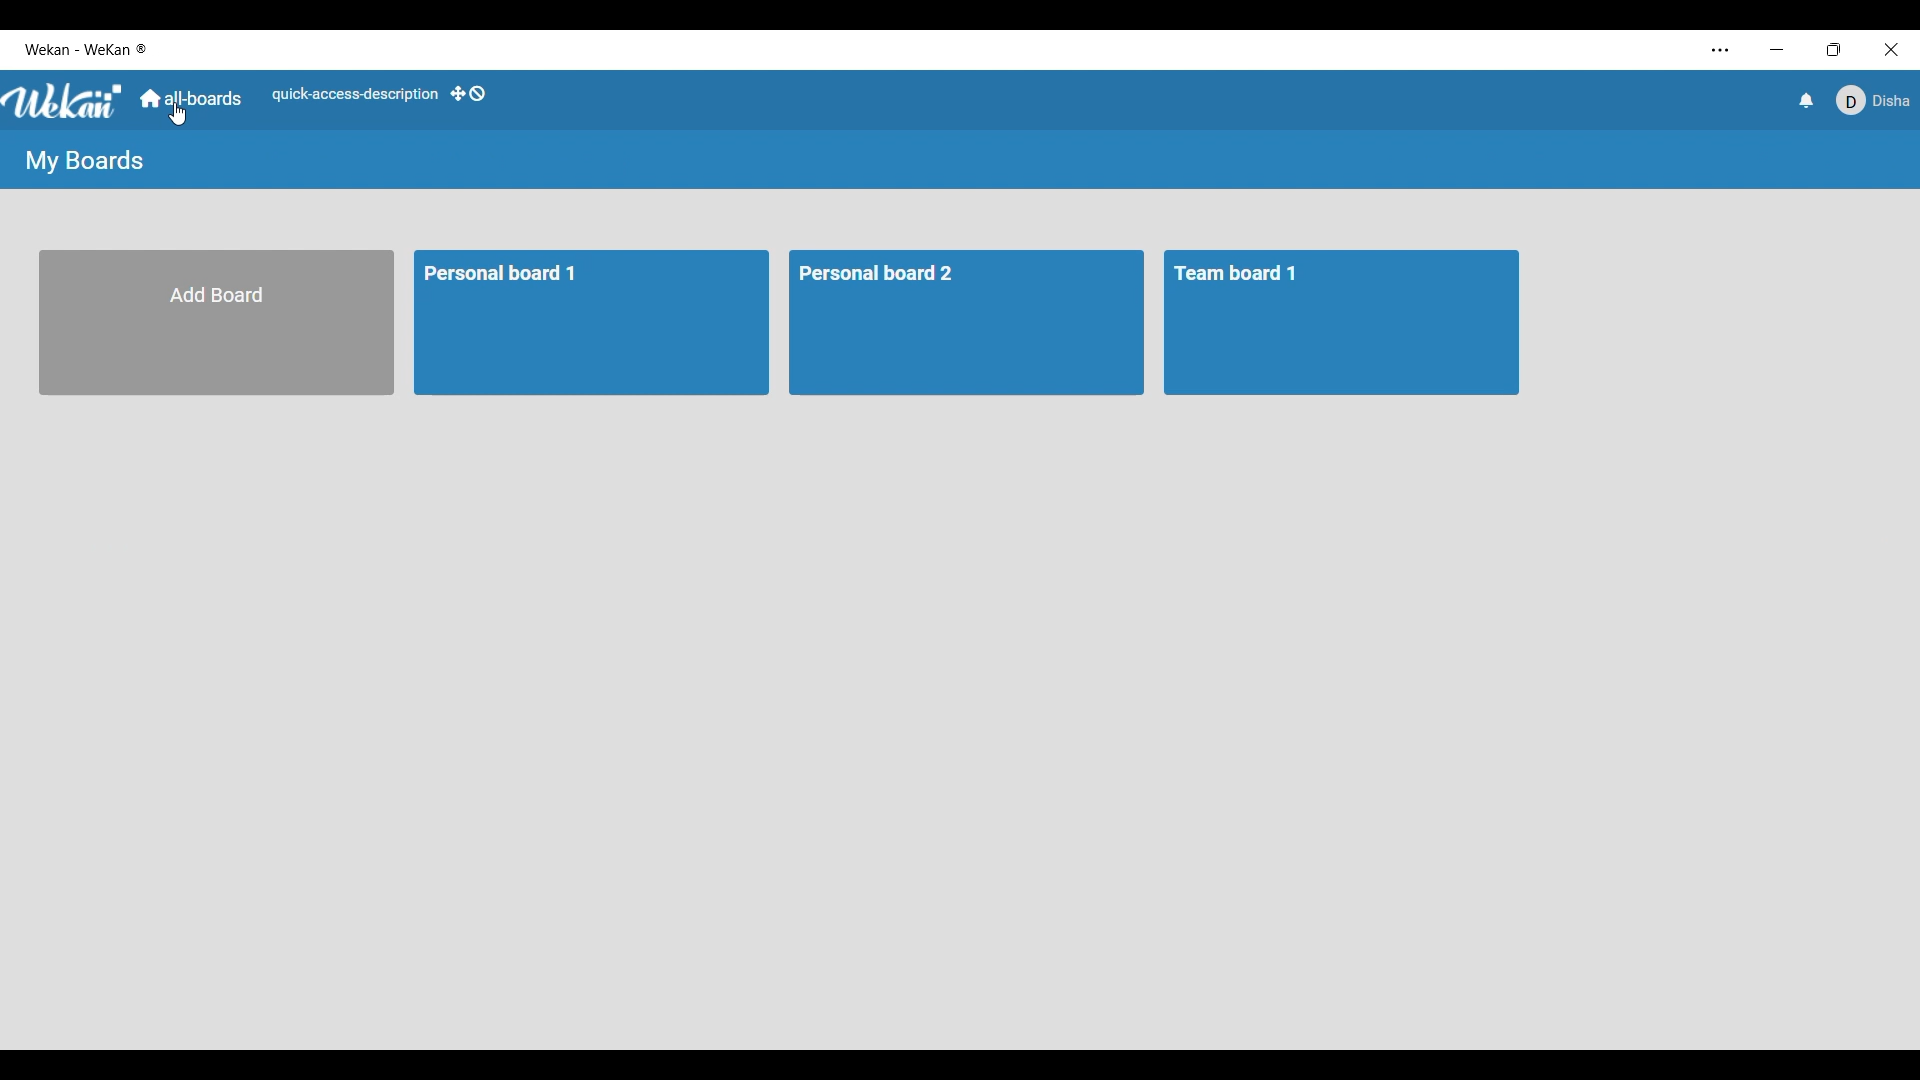 Image resolution: width=1920 pixels, height=1080 pixels. Describe the element at coordinates (1807, 100) in the screenshot. I see `Notifications ` at that location.